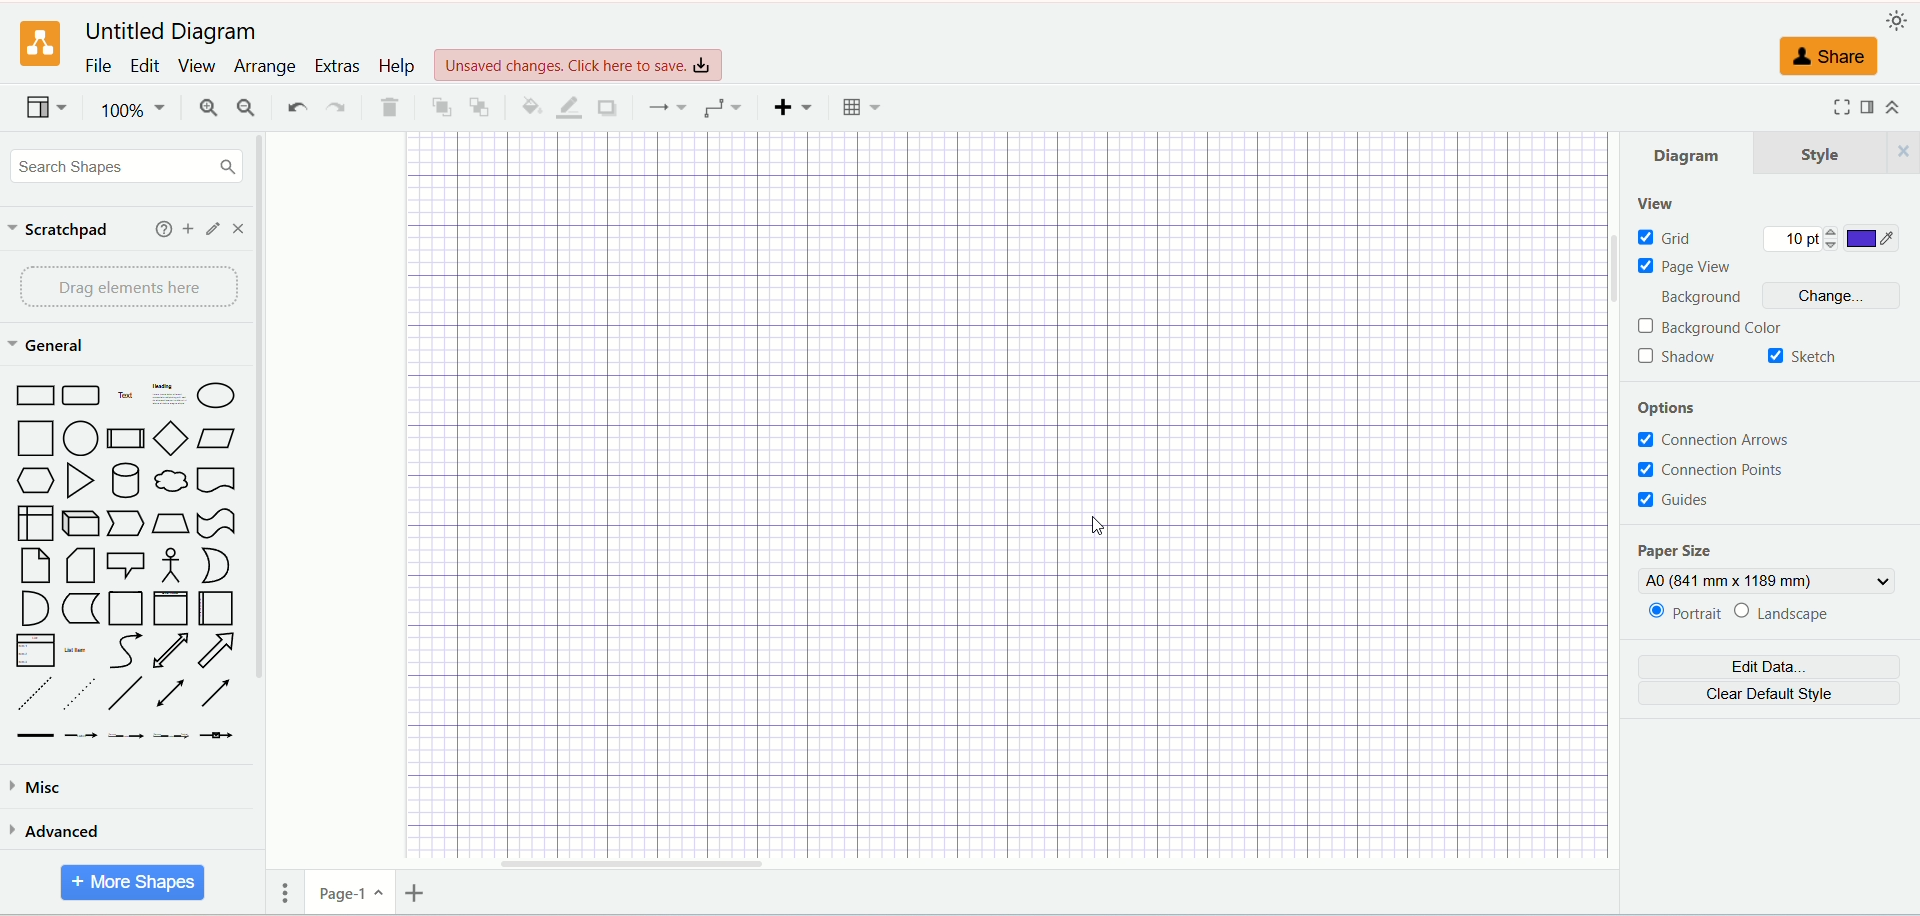  Describe the element at coordinates (215, 482) in the screenshot. I see `Document` at that location.